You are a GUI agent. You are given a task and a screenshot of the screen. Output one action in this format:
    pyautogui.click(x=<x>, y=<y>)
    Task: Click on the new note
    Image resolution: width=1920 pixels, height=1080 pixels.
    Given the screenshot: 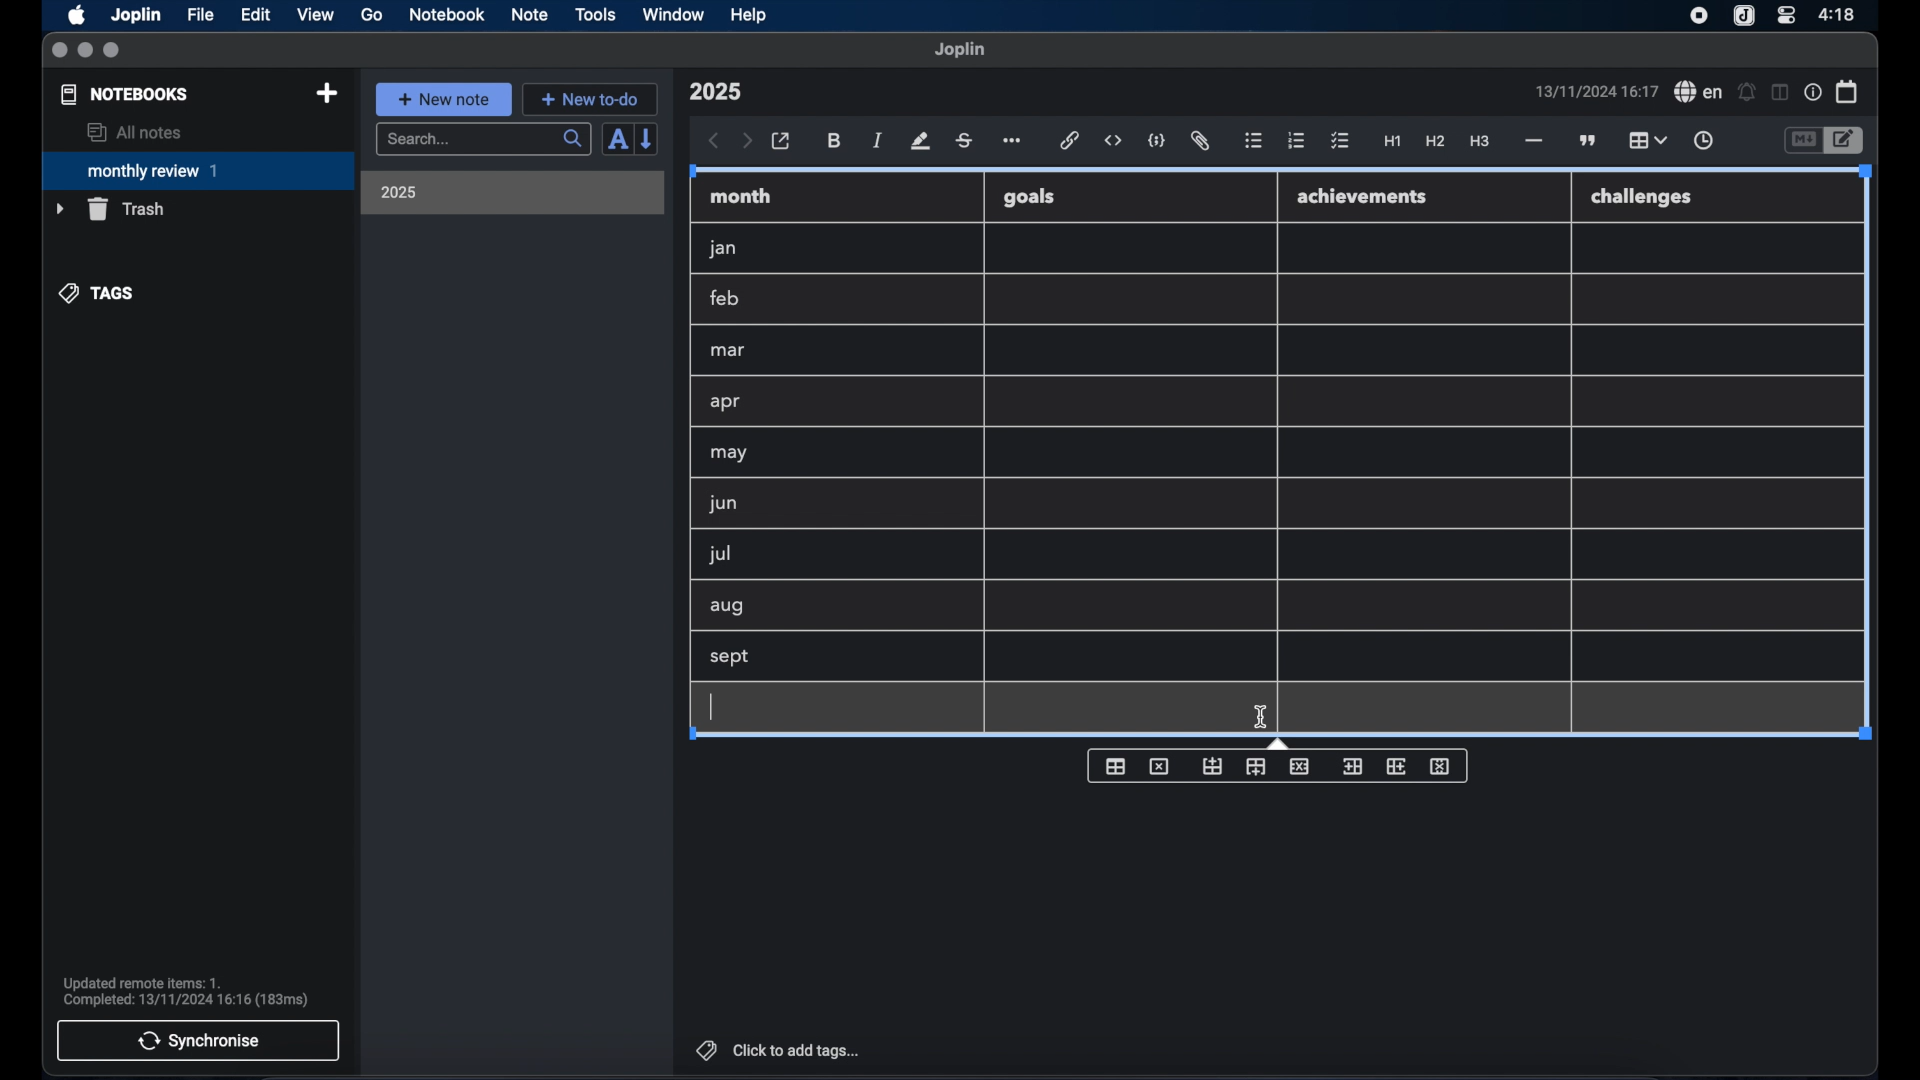 What is the action you would take?
    pyautogui.click(x=443, y=99)
    